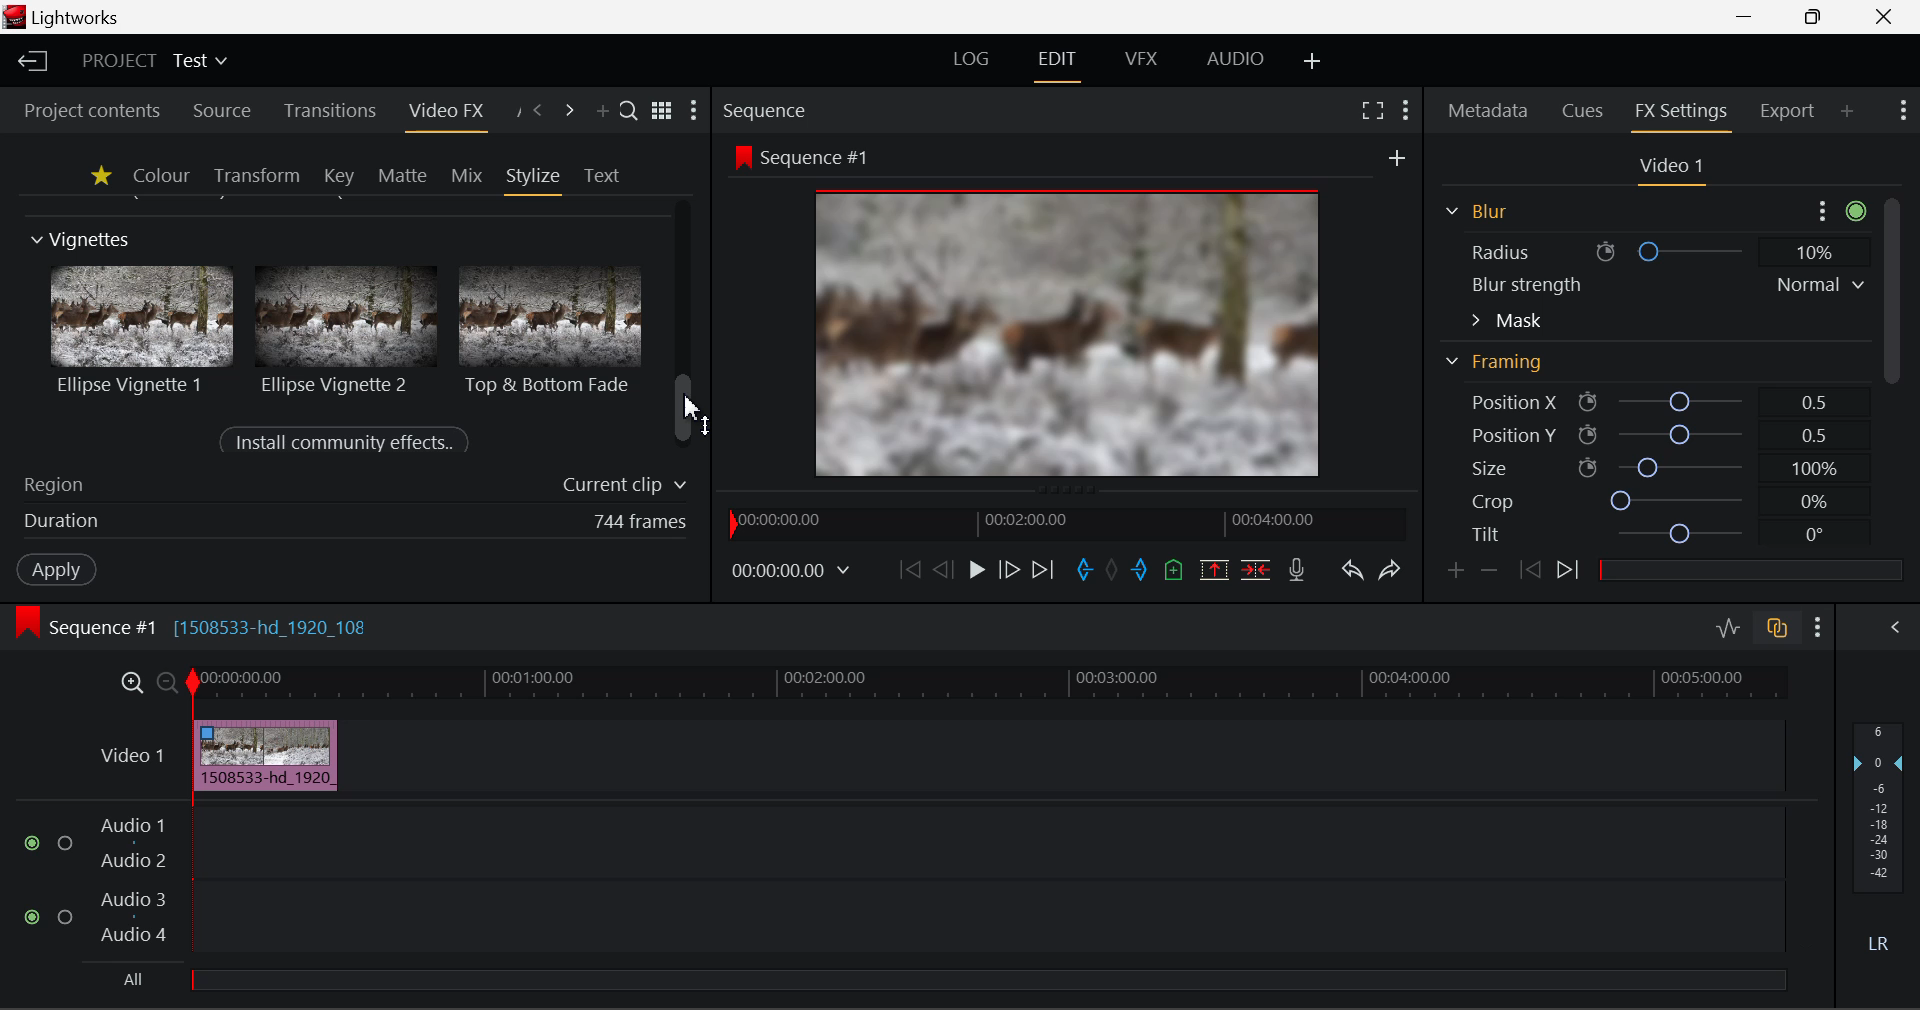 This screenshot has width=1920, height=1010. I want to click on Next Panel, so click(570, 111).